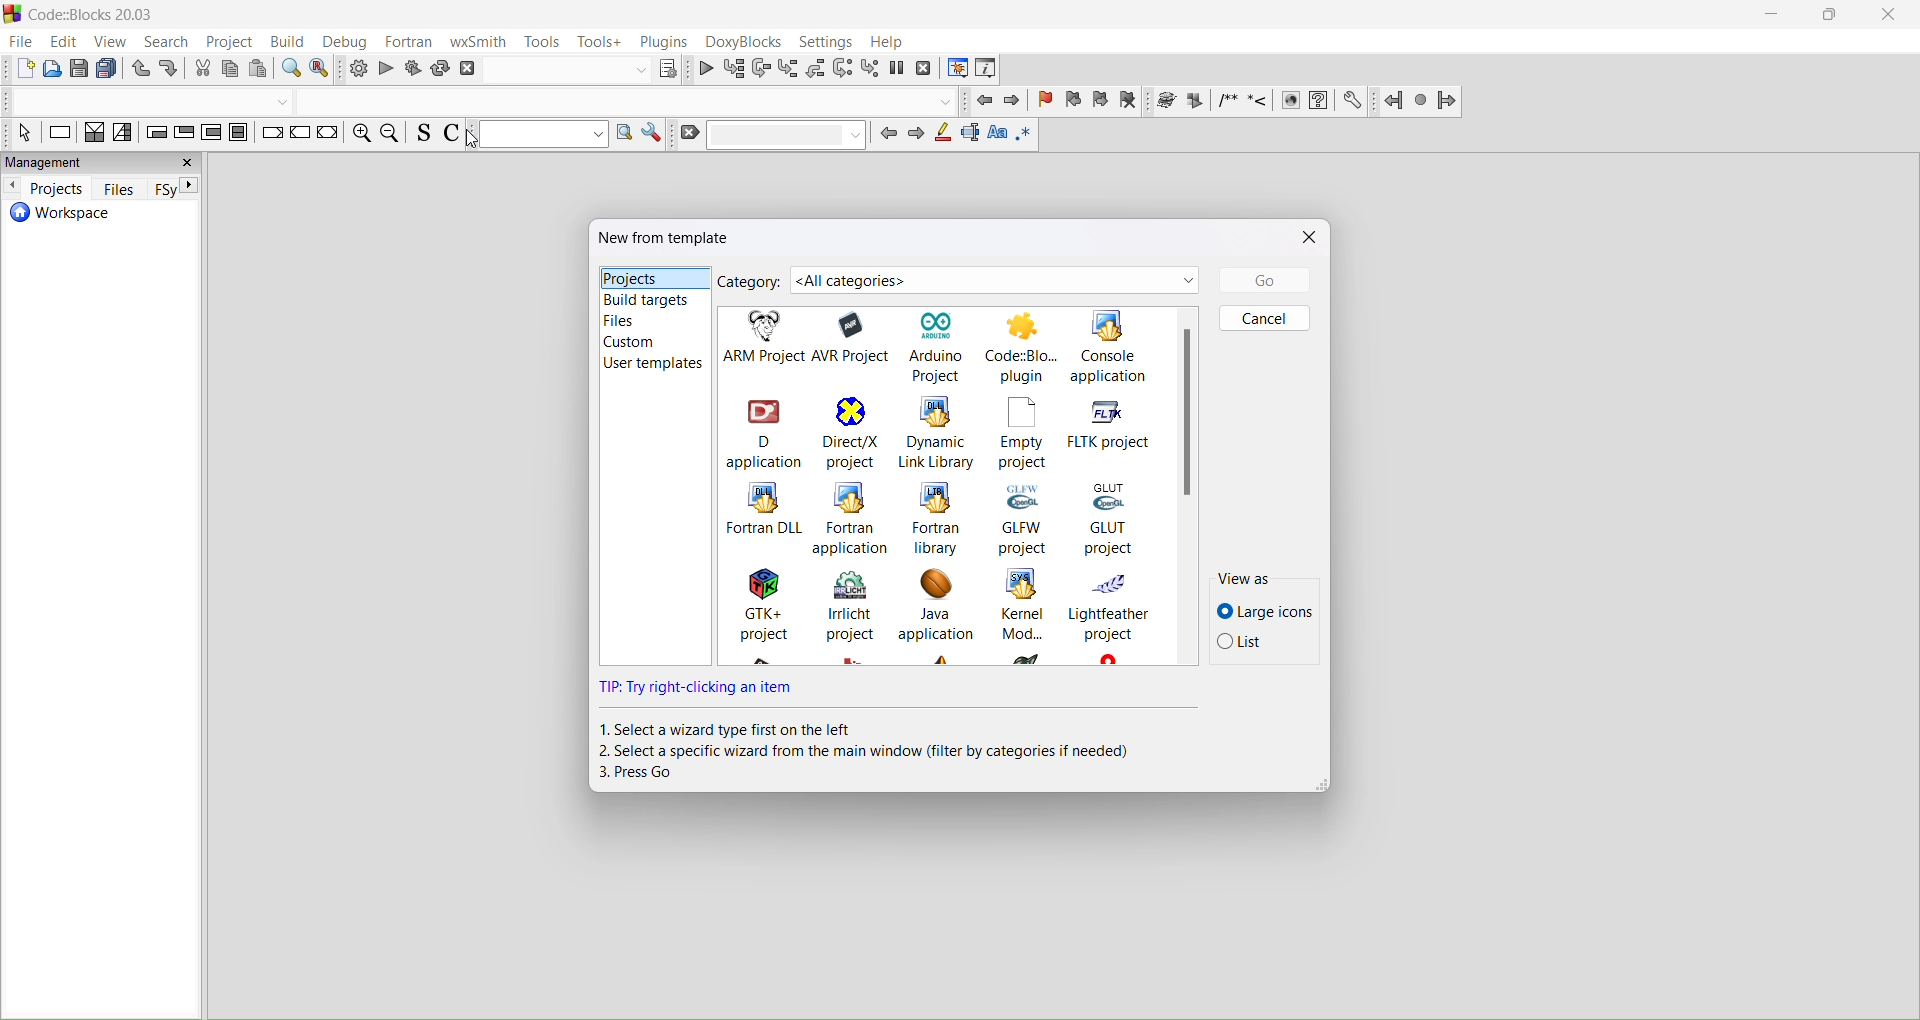 The height and width of the screenshot is (1020, 1920). I want to click on GTK+ project, so click(755, 617).